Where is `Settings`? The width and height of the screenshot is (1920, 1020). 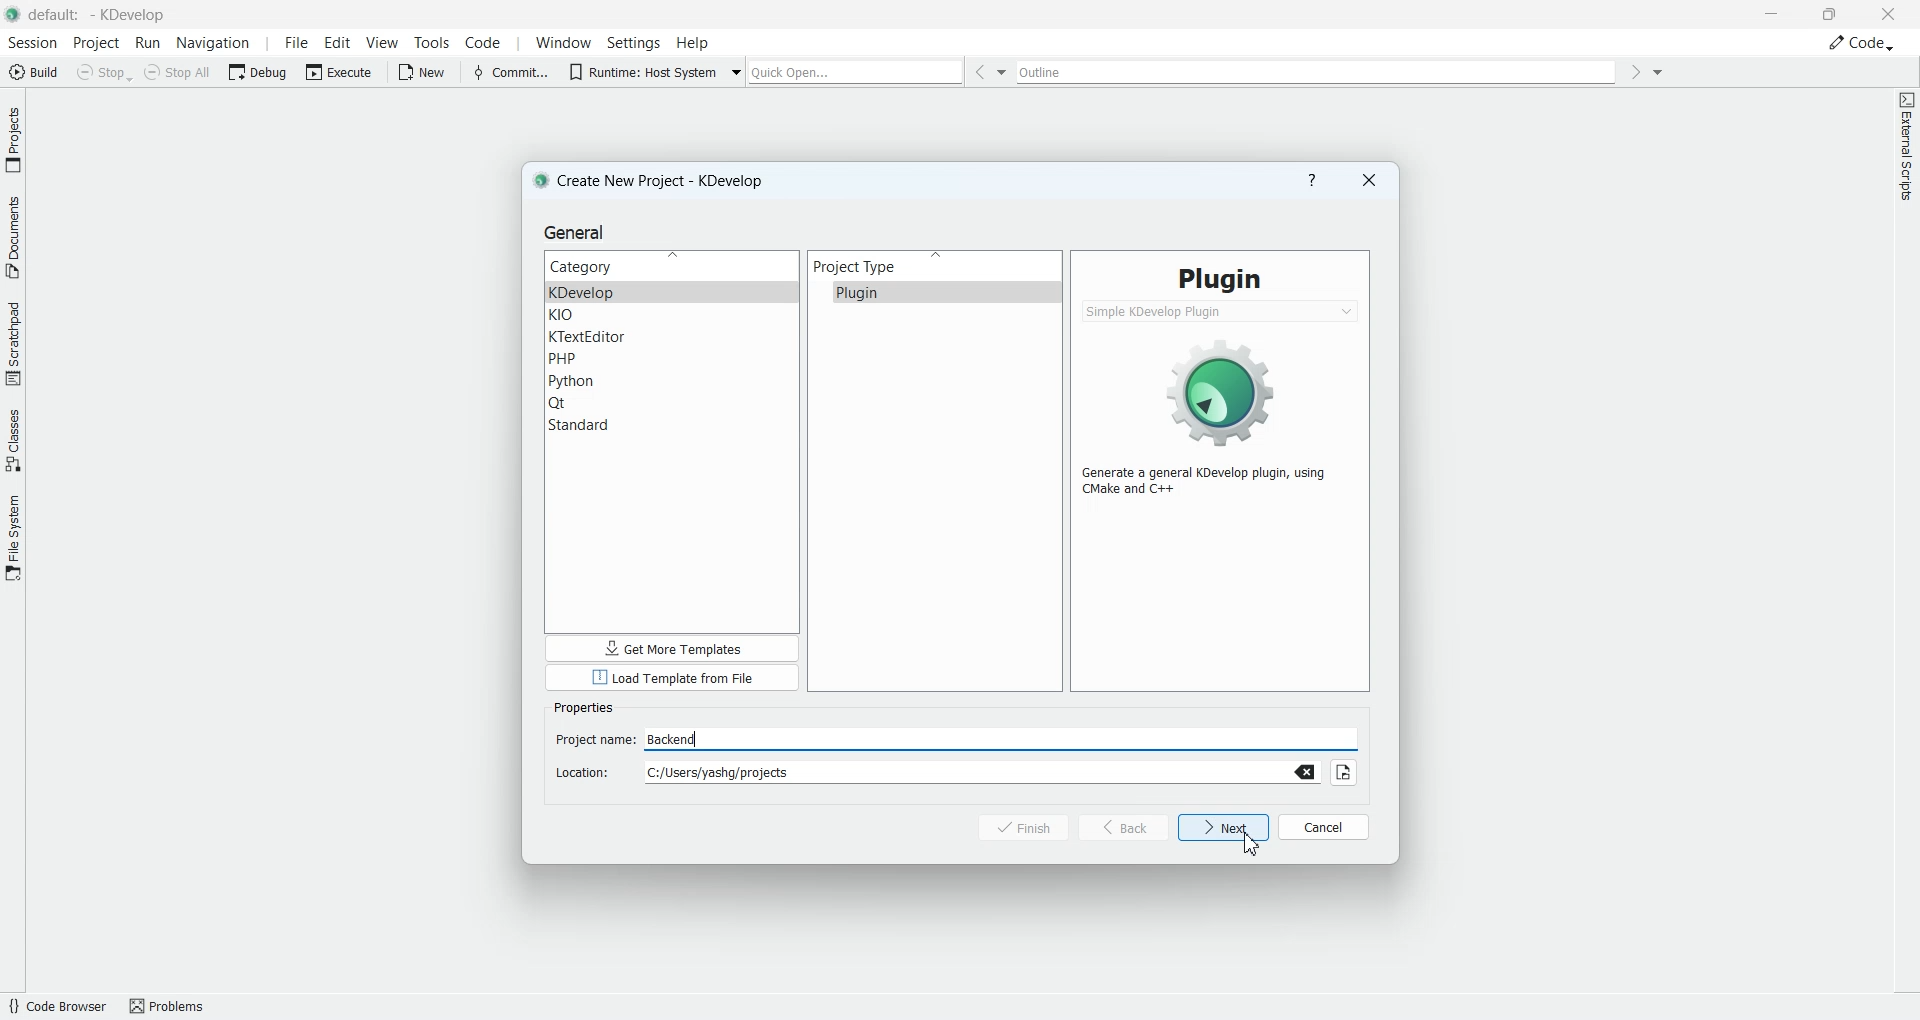
Settings is located at coordinates (634, 42).